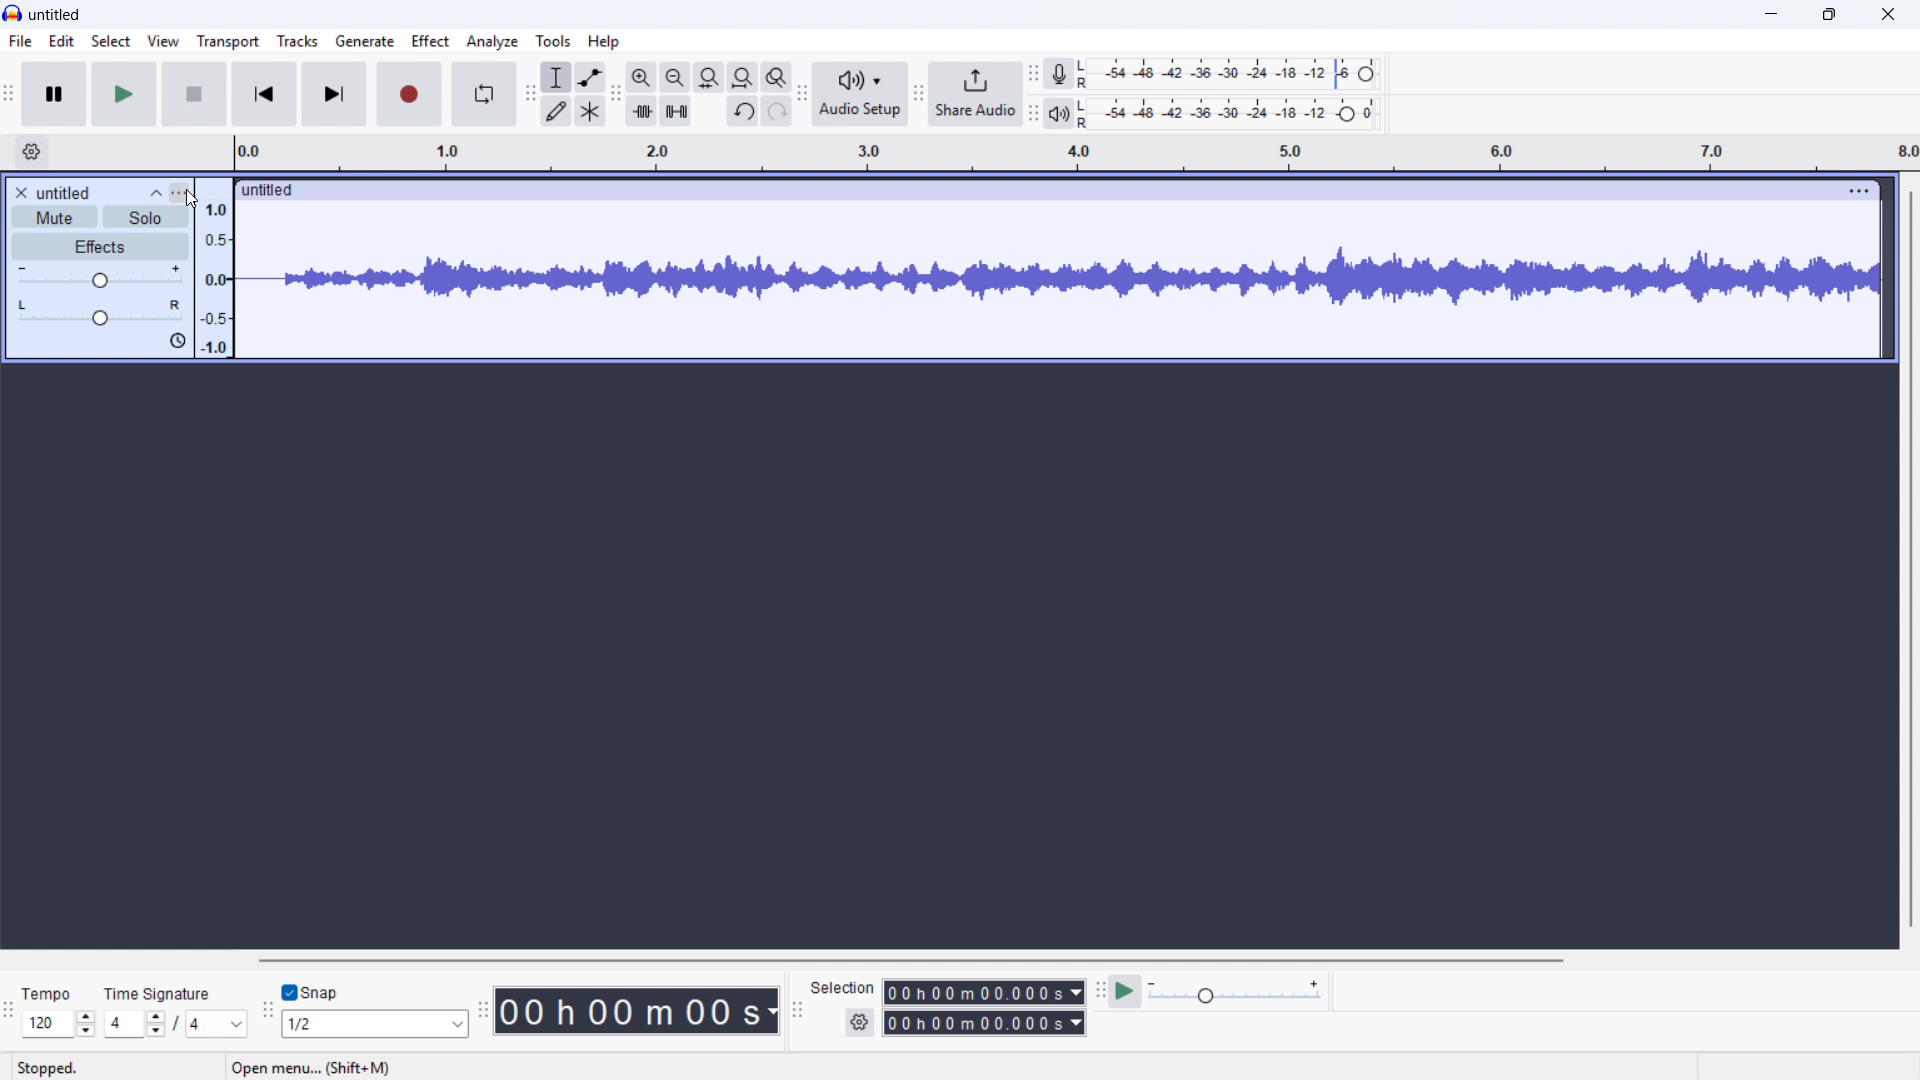  What do you see at coordinates (61, 42) in the screenshot?
I see `Edit ` at bounding box center [61, 42].